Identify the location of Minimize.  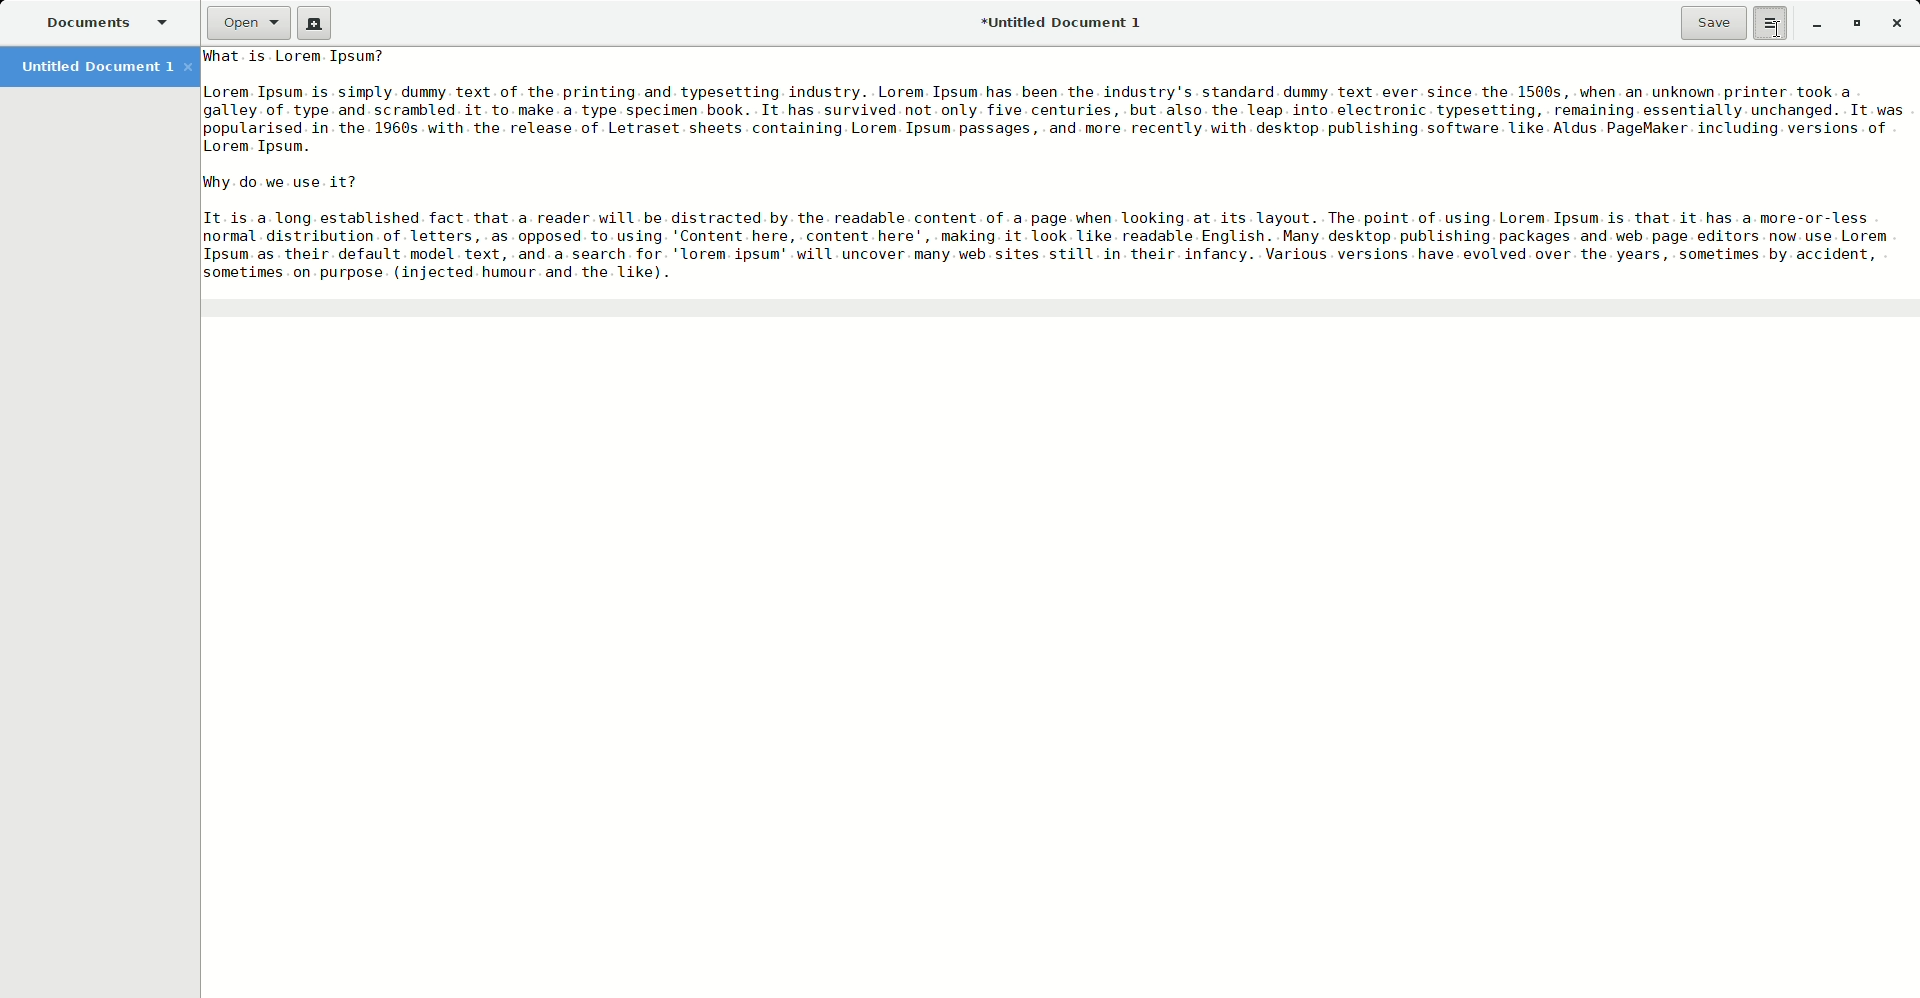
(1811, 26).